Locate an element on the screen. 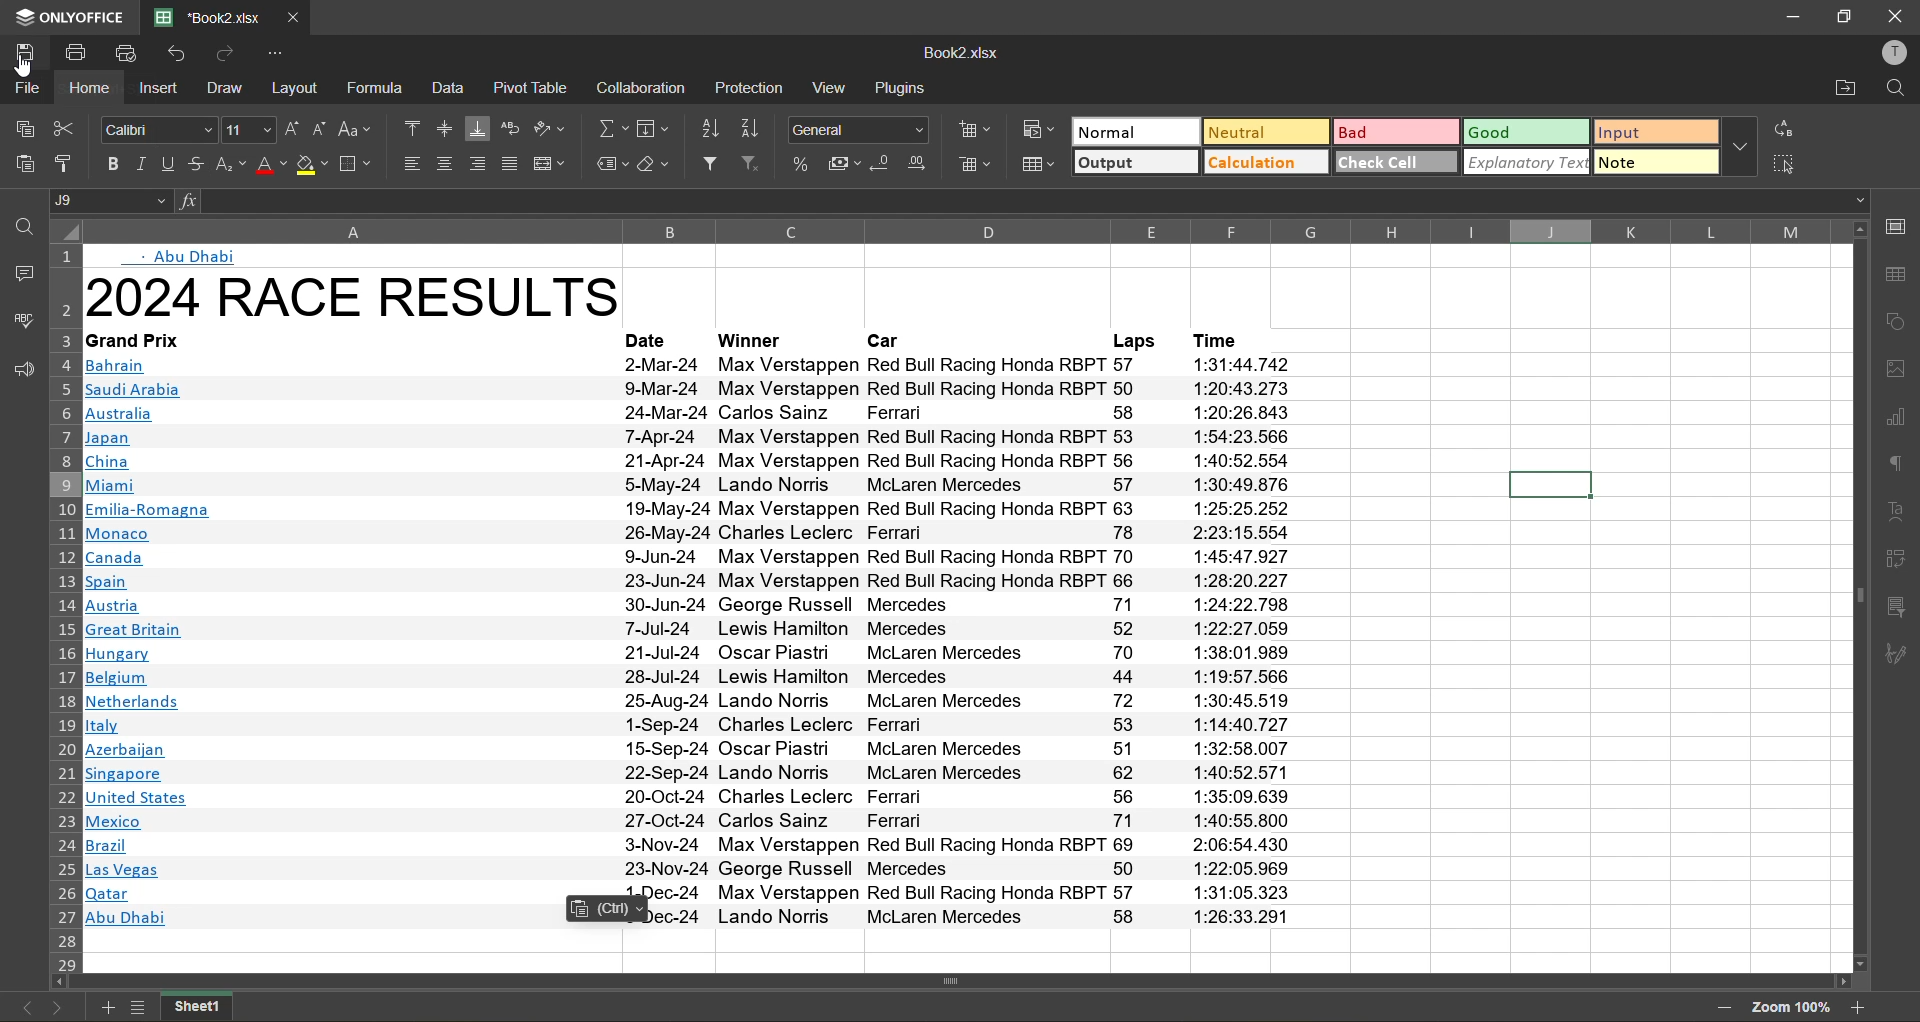 The width and height of the screenshot is (1920, 1022). move down is located at coordinates (1862, 963).